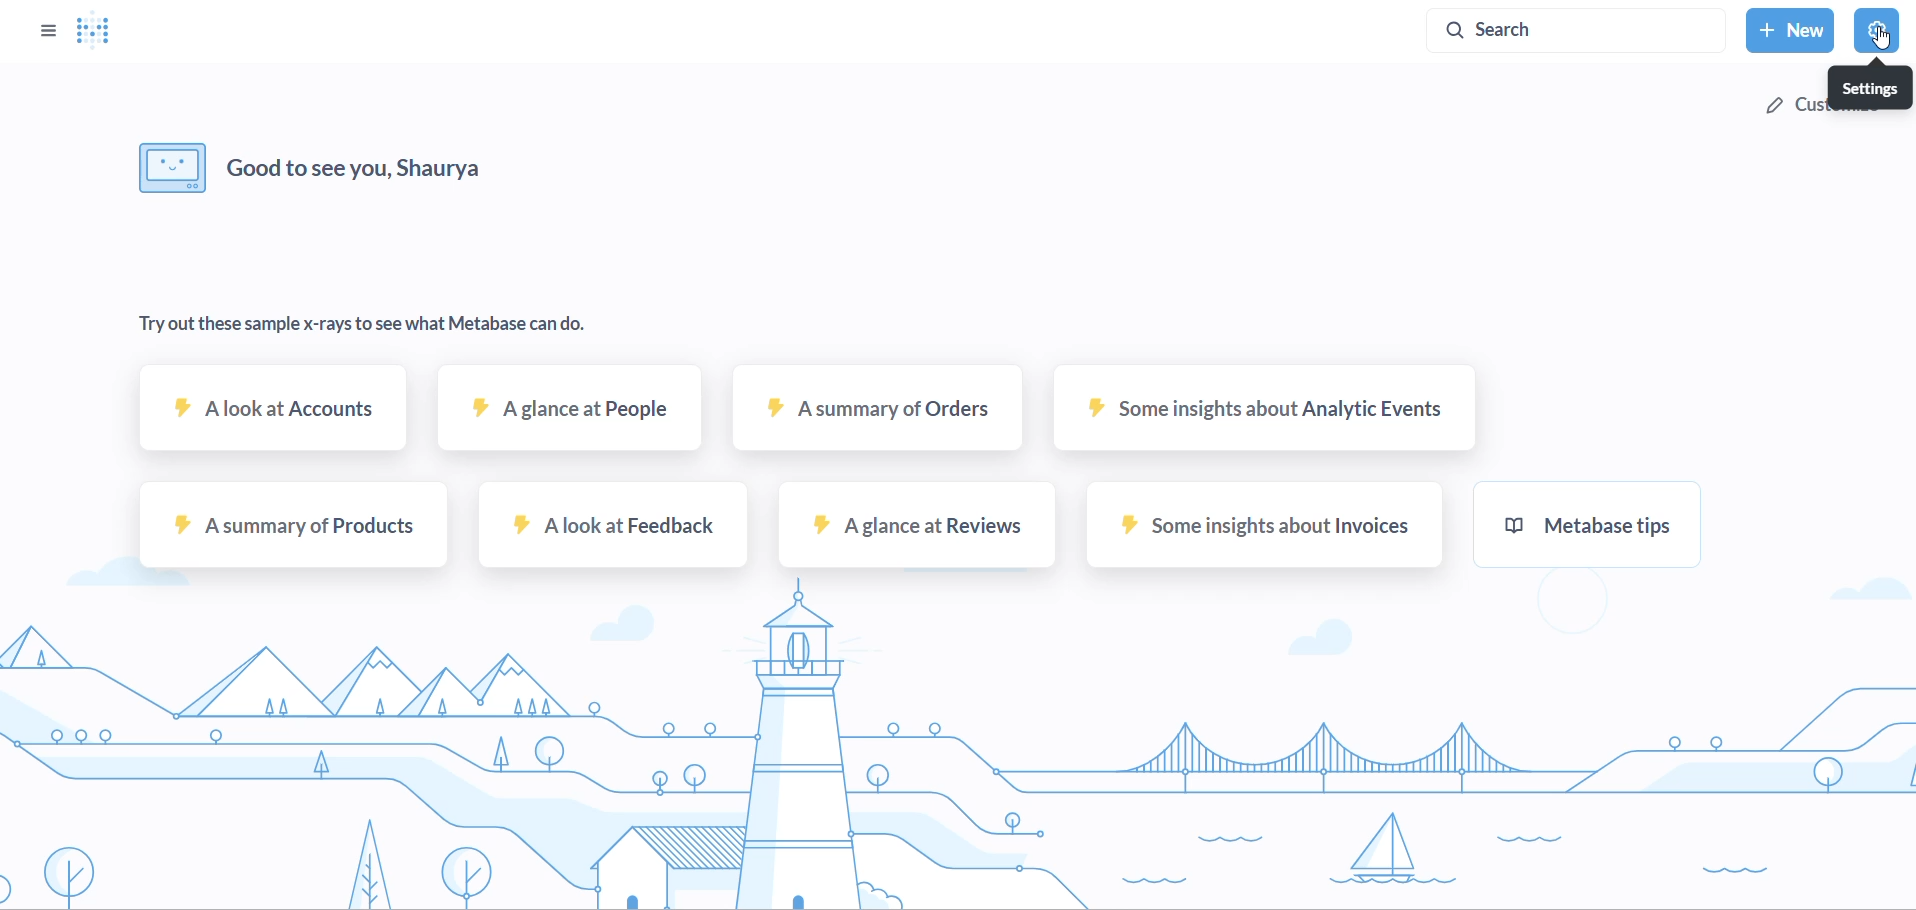 The image size is (1916, 910). Describe the element at coordinates (39, 29) in the screenshot. I see `open sidebar` at that location.